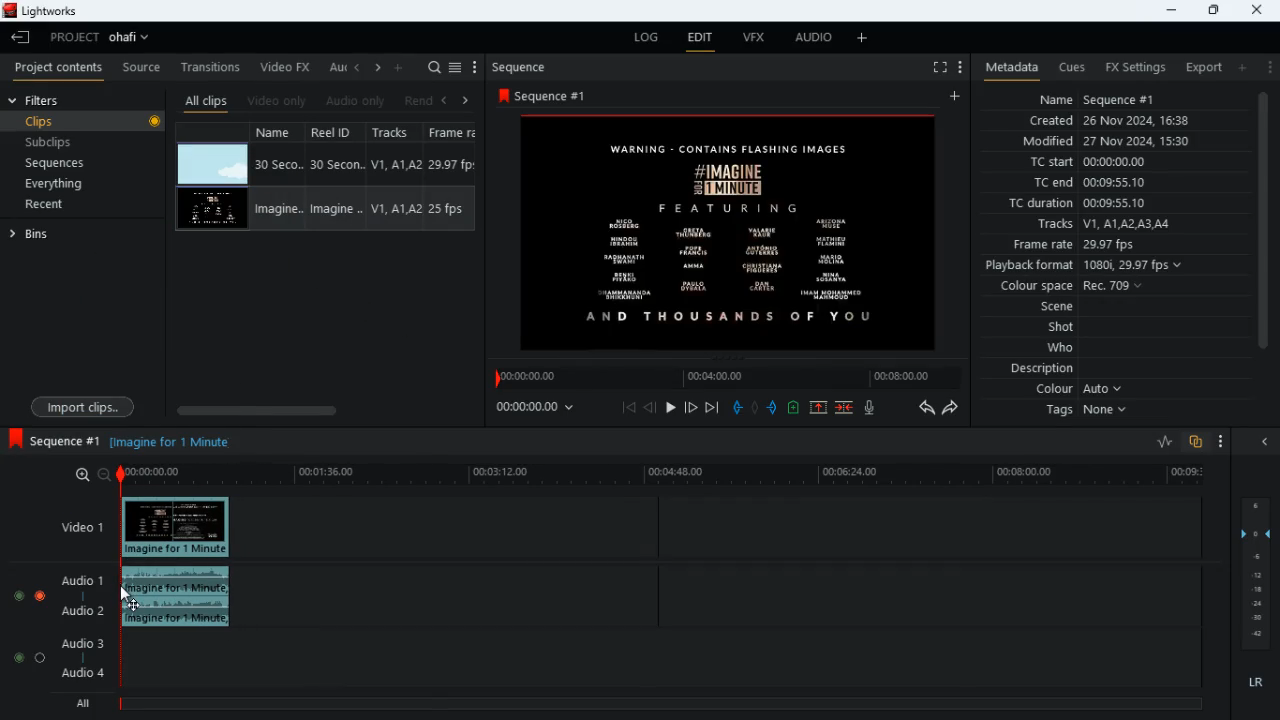 This screenshot has height=720, width=1280. Describe the element at coordinates (809, 39) in the screenshot. I see `audio` at that location.